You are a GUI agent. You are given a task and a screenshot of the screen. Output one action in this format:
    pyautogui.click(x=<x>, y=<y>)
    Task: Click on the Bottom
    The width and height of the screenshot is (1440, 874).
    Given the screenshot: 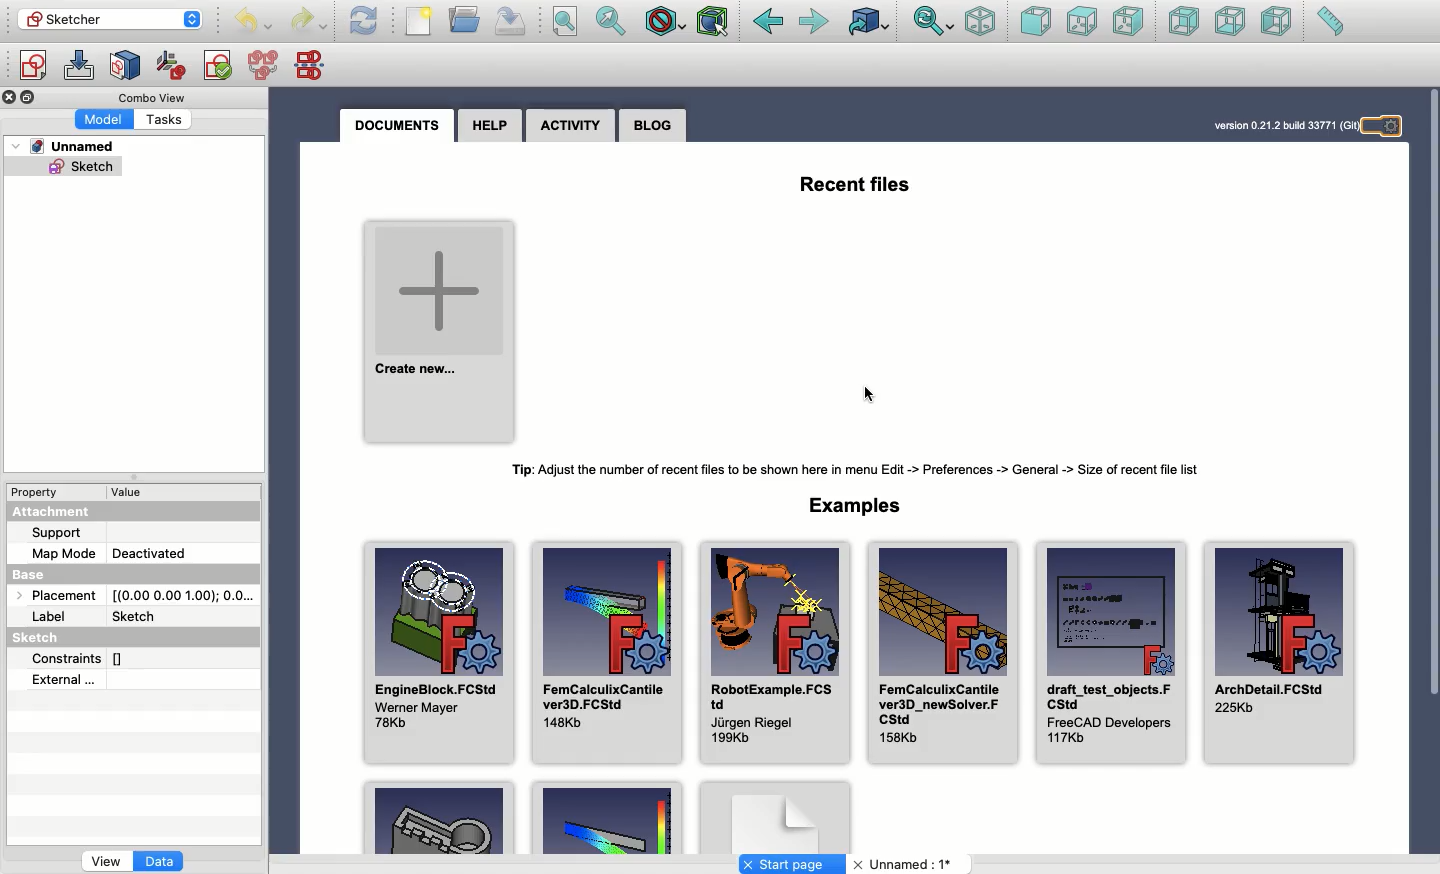 What is the action you would take?
    pyautogui.click(x=1231, y=22)
    